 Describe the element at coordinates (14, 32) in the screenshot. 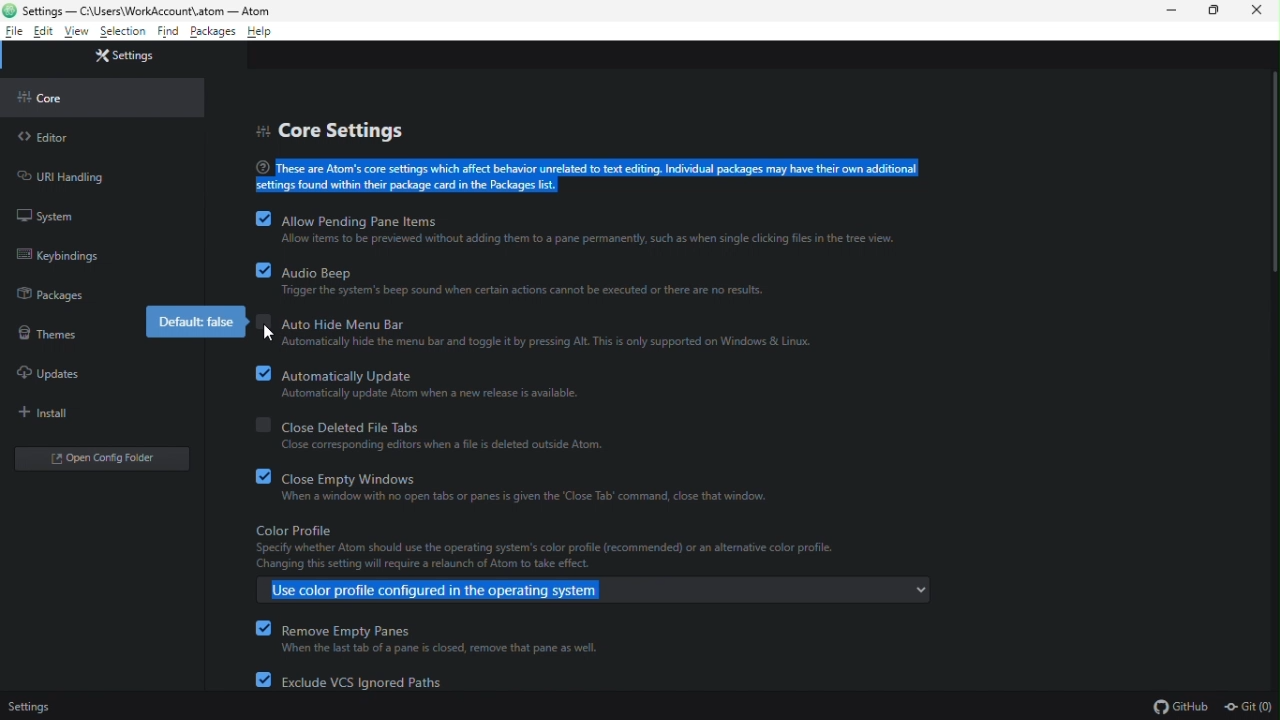

I see `file` at that location.